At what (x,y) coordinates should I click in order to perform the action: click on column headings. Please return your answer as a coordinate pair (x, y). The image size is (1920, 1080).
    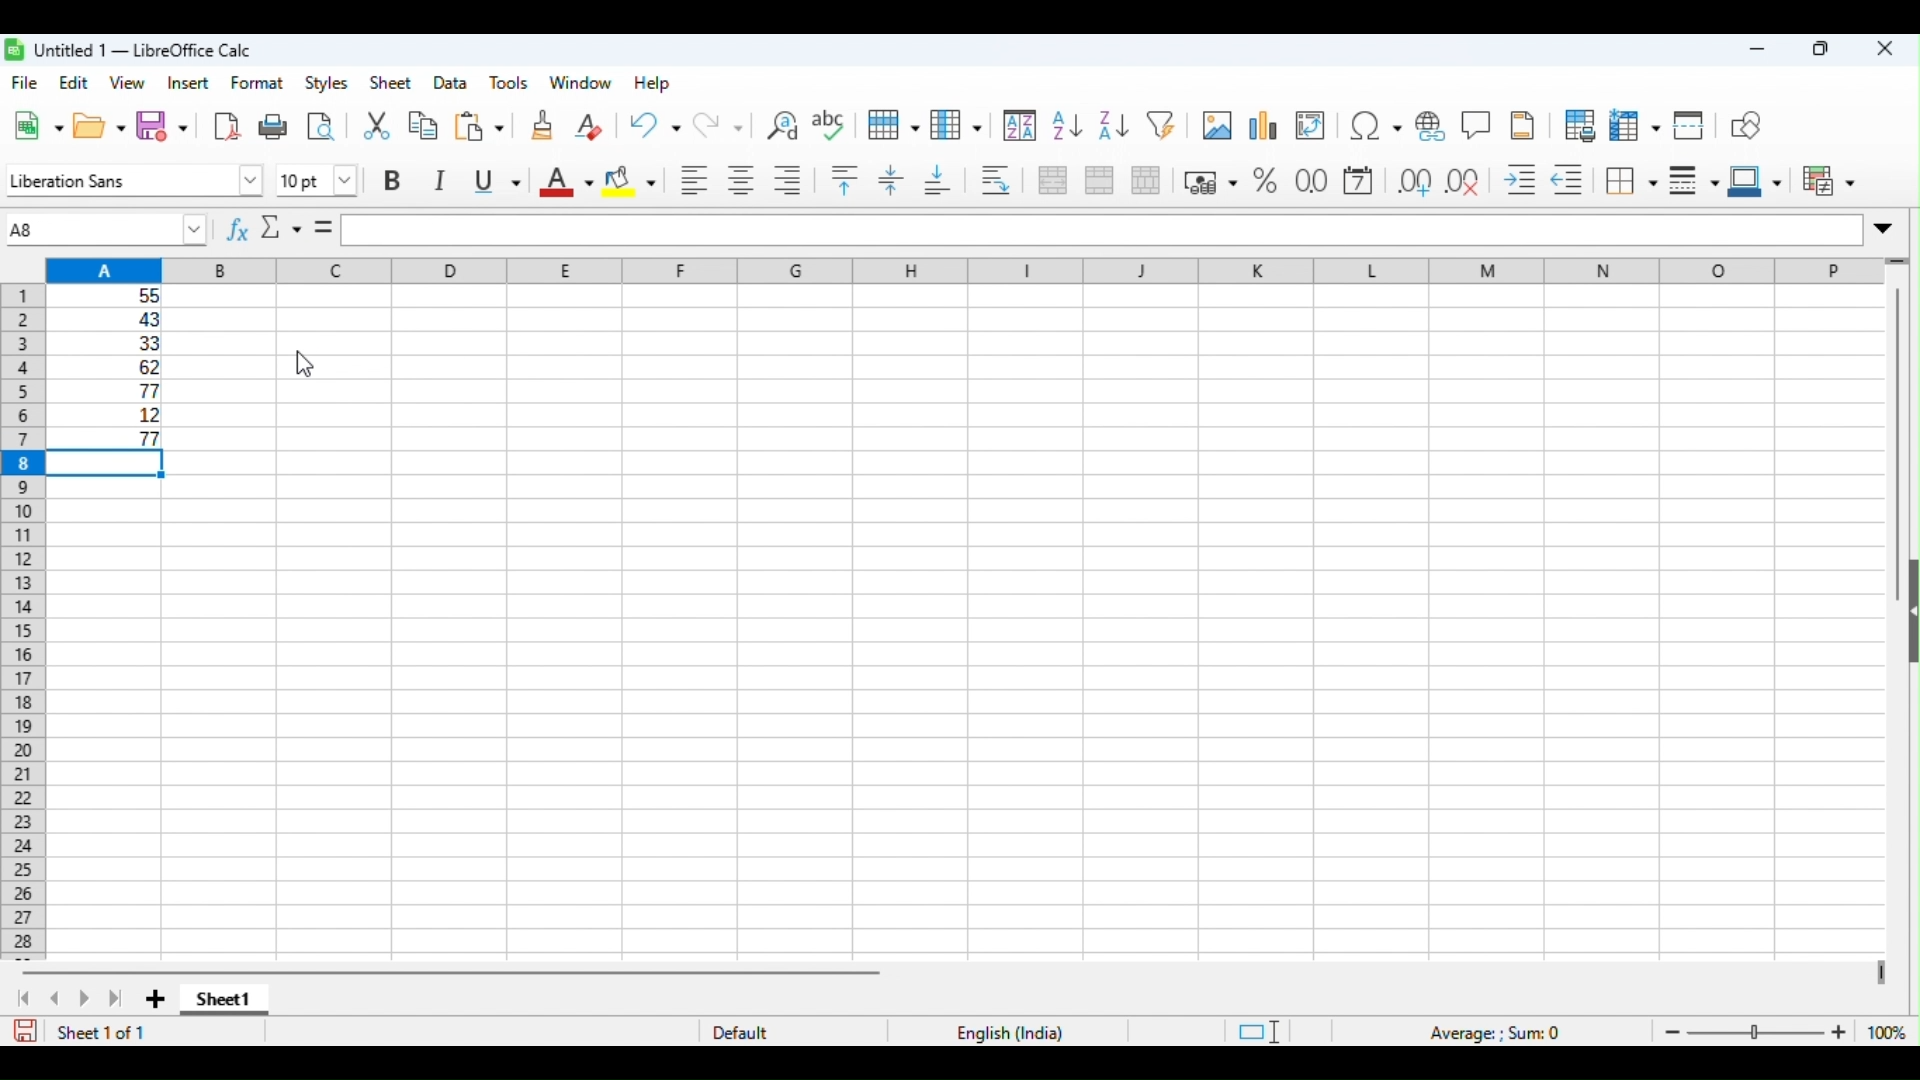
    Looking at the image, I should click on (964, 270).